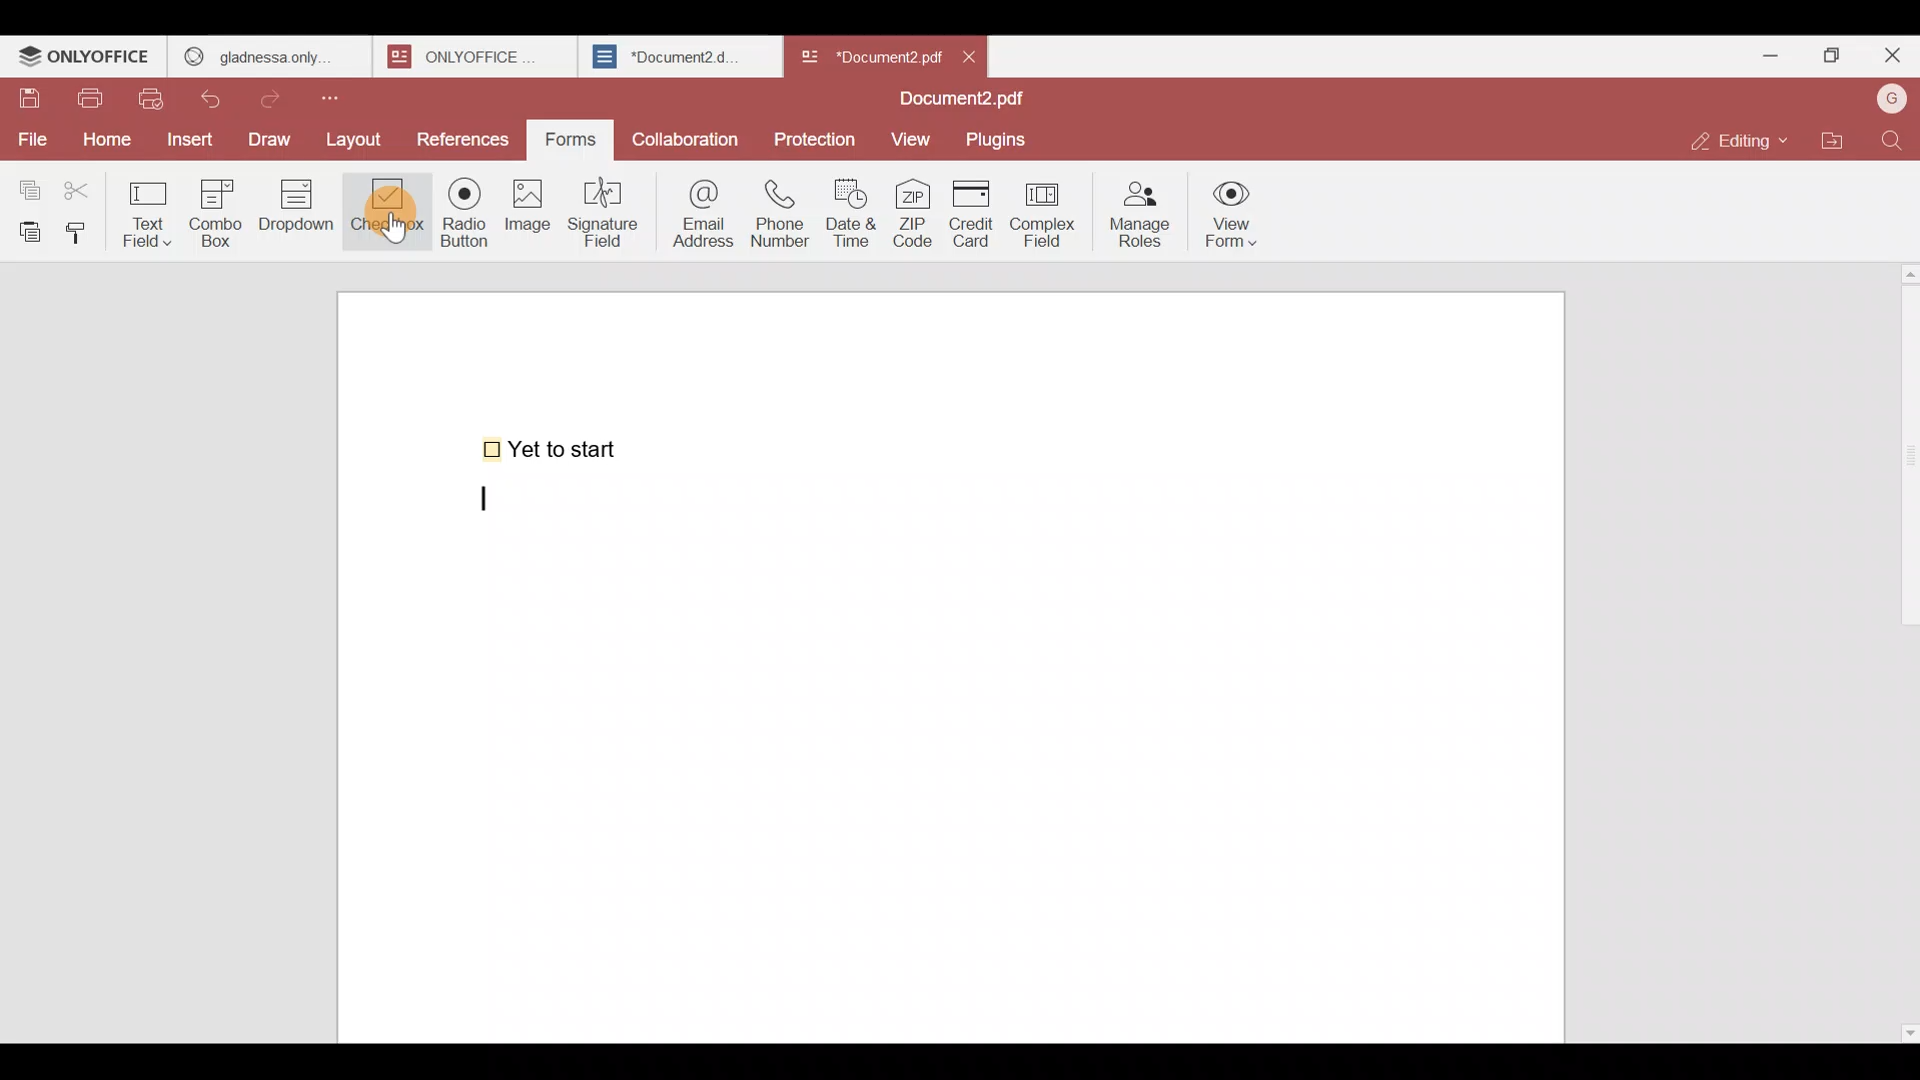 The height and width of the screenshot is (1080, 1920). Describe the element at coordinates (1762, 52) in the screenshot. I see `Minimize` at that location.